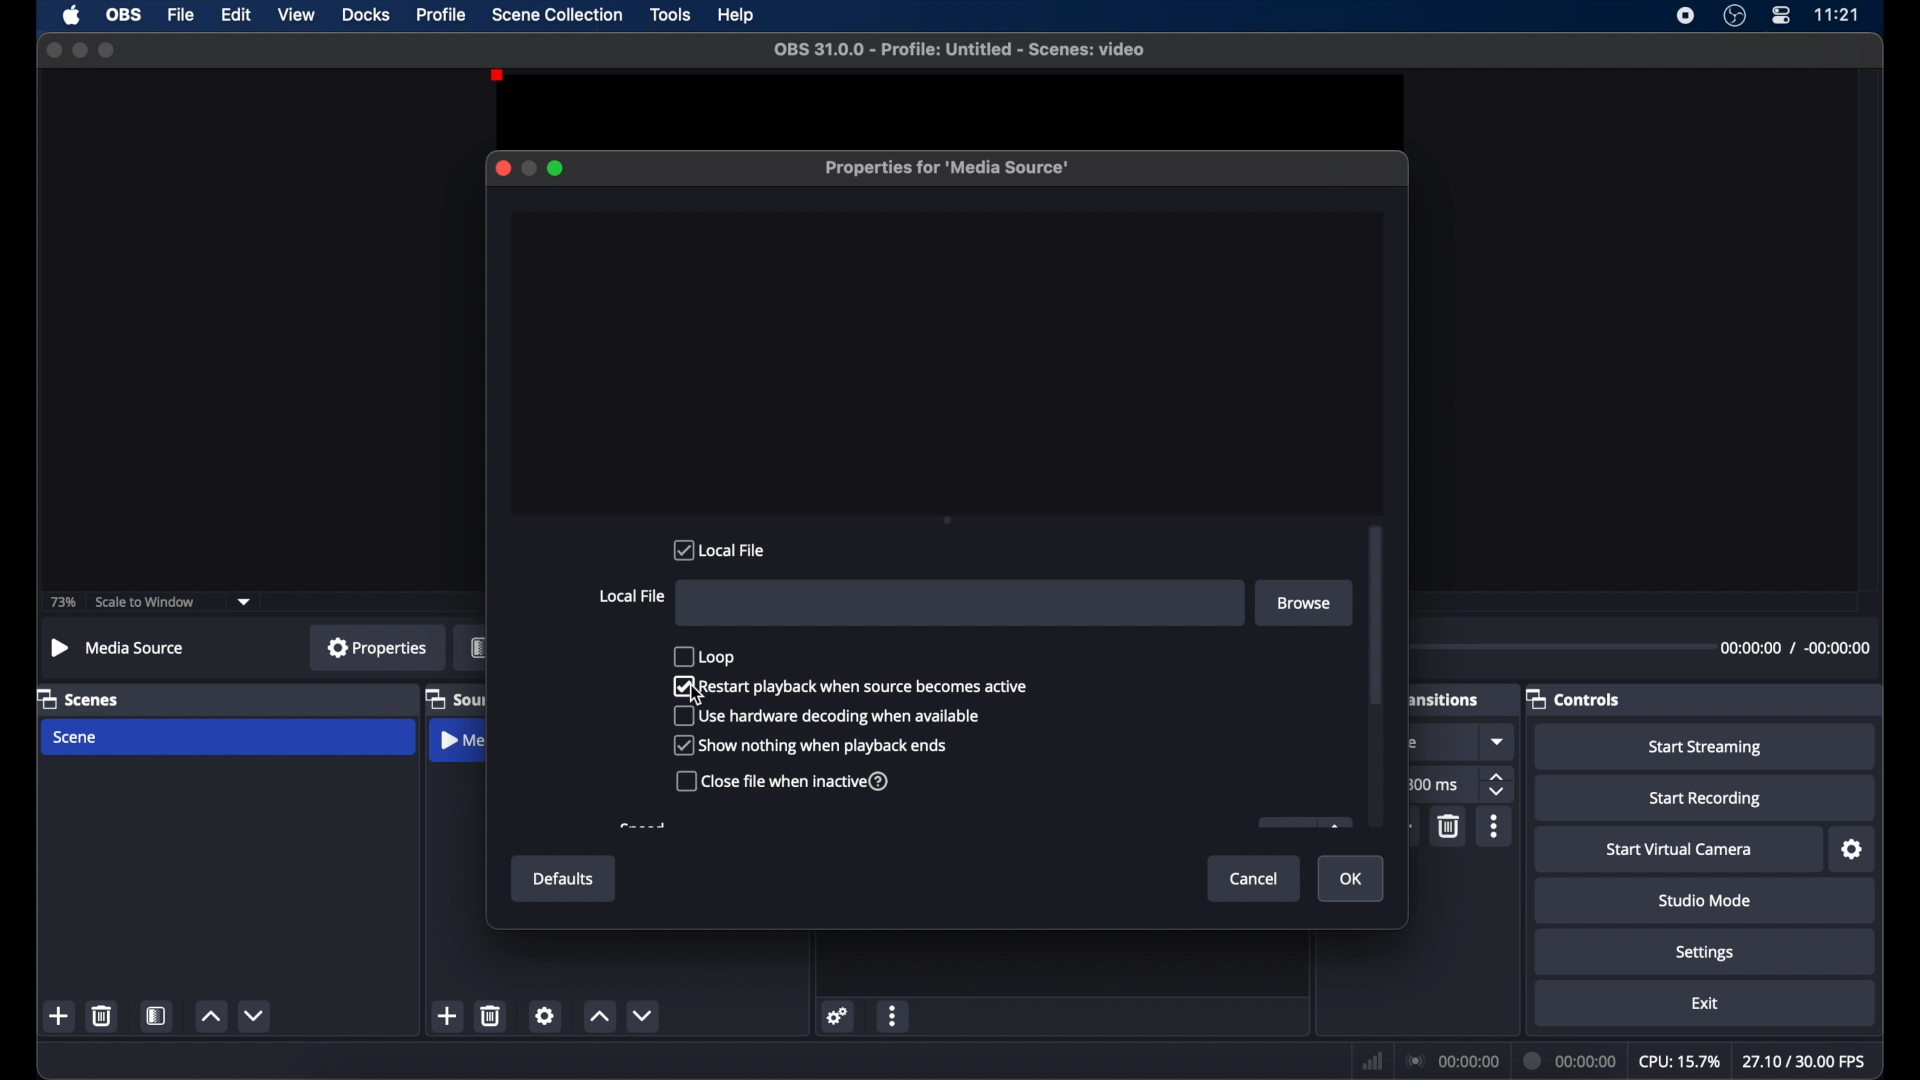 Image resolution: width=1920 pixels, height=1080 pixels. Describe the element at coordinates (1706, 954) in the screenshot. I see `settings` at that location.